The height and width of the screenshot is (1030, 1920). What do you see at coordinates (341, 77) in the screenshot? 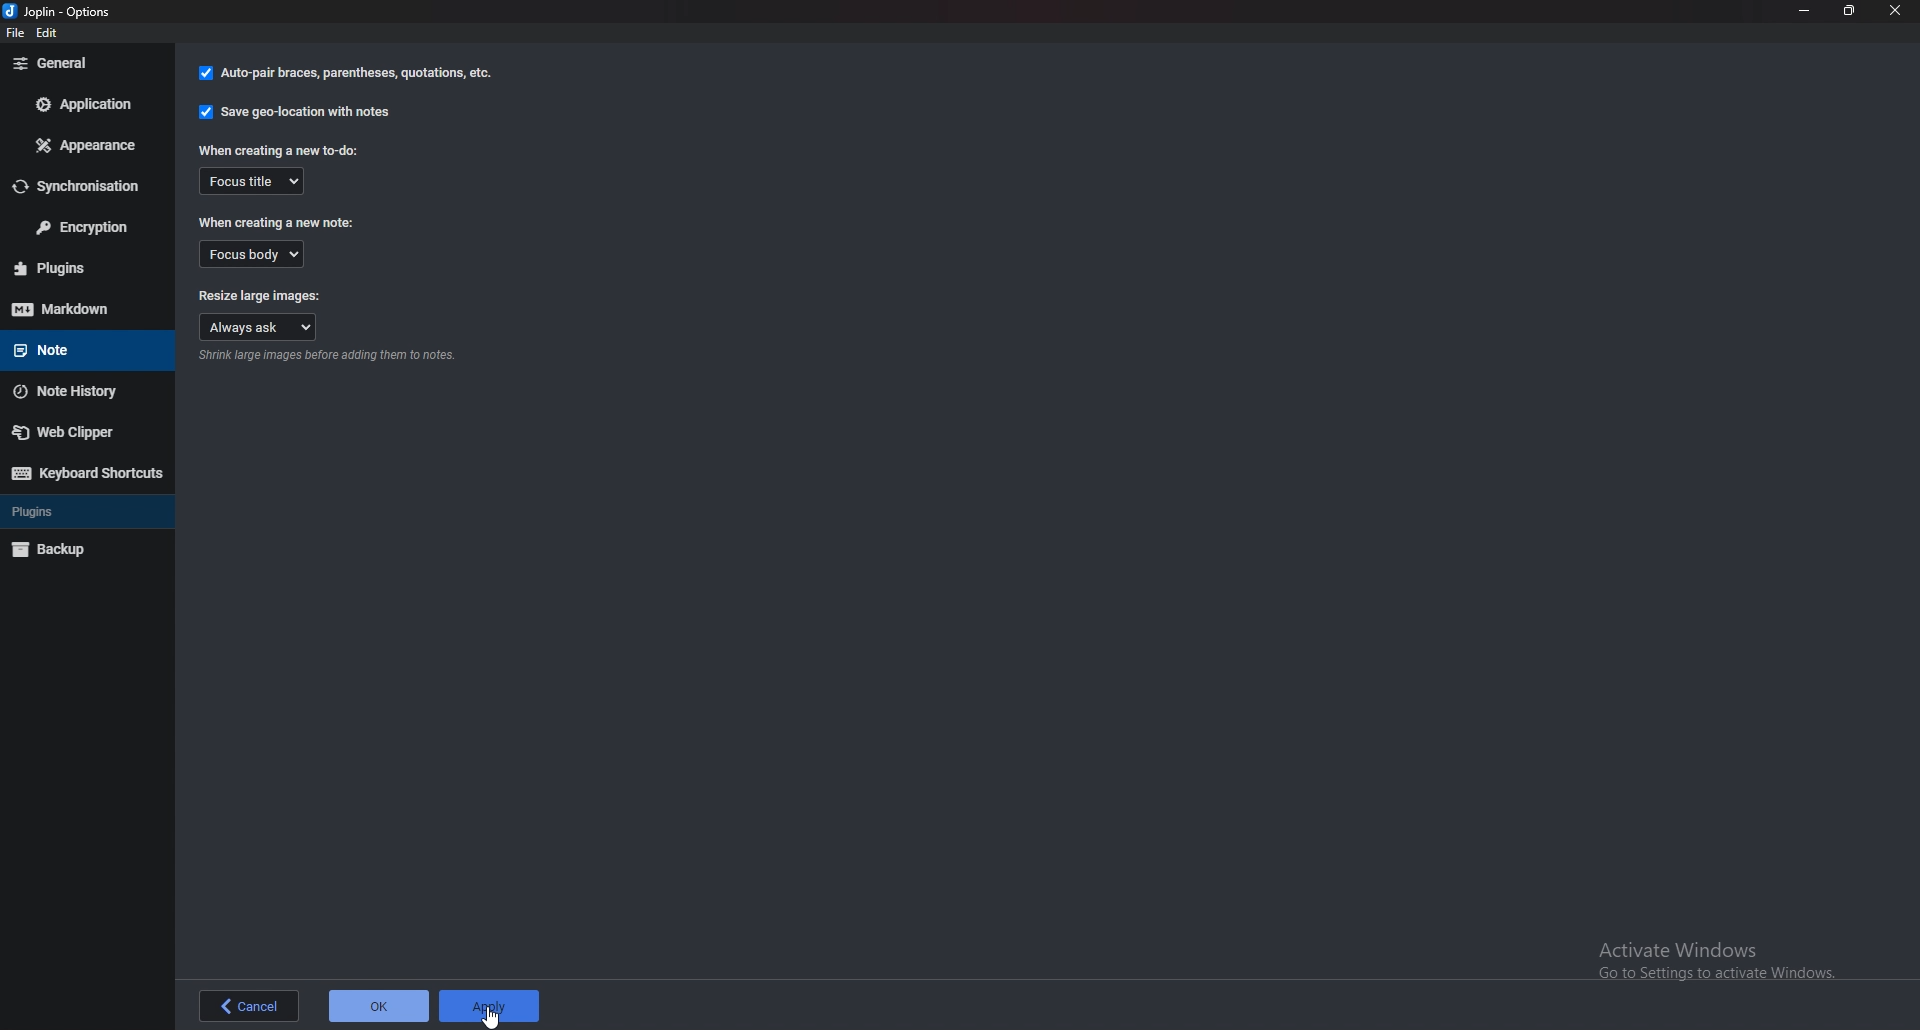
I see `auto pair braces, parenthesis` at bounding box center [341, 77].